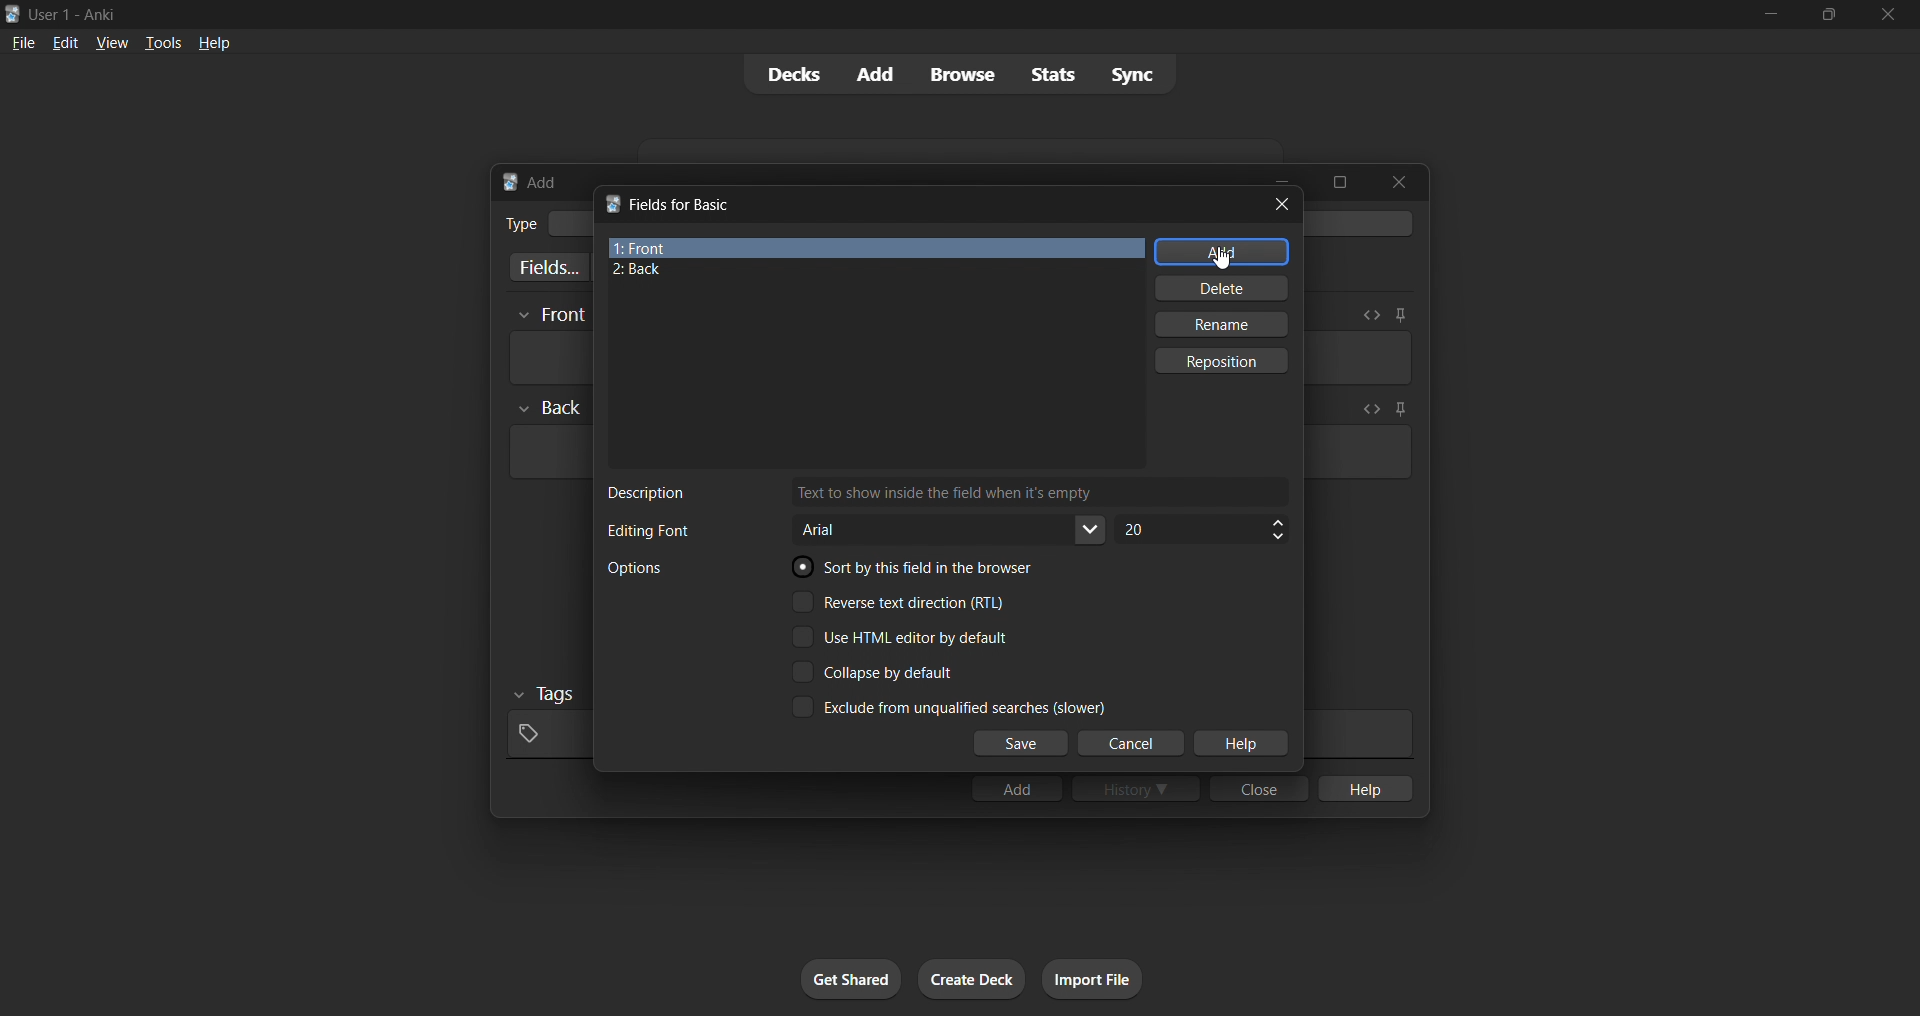 Image resolution: width=1920 pixels, height=1016 pixels. What do you see at coordinates (546, 735) in the screenshot?
I see `card tags input` at bounding box center [546, 735].